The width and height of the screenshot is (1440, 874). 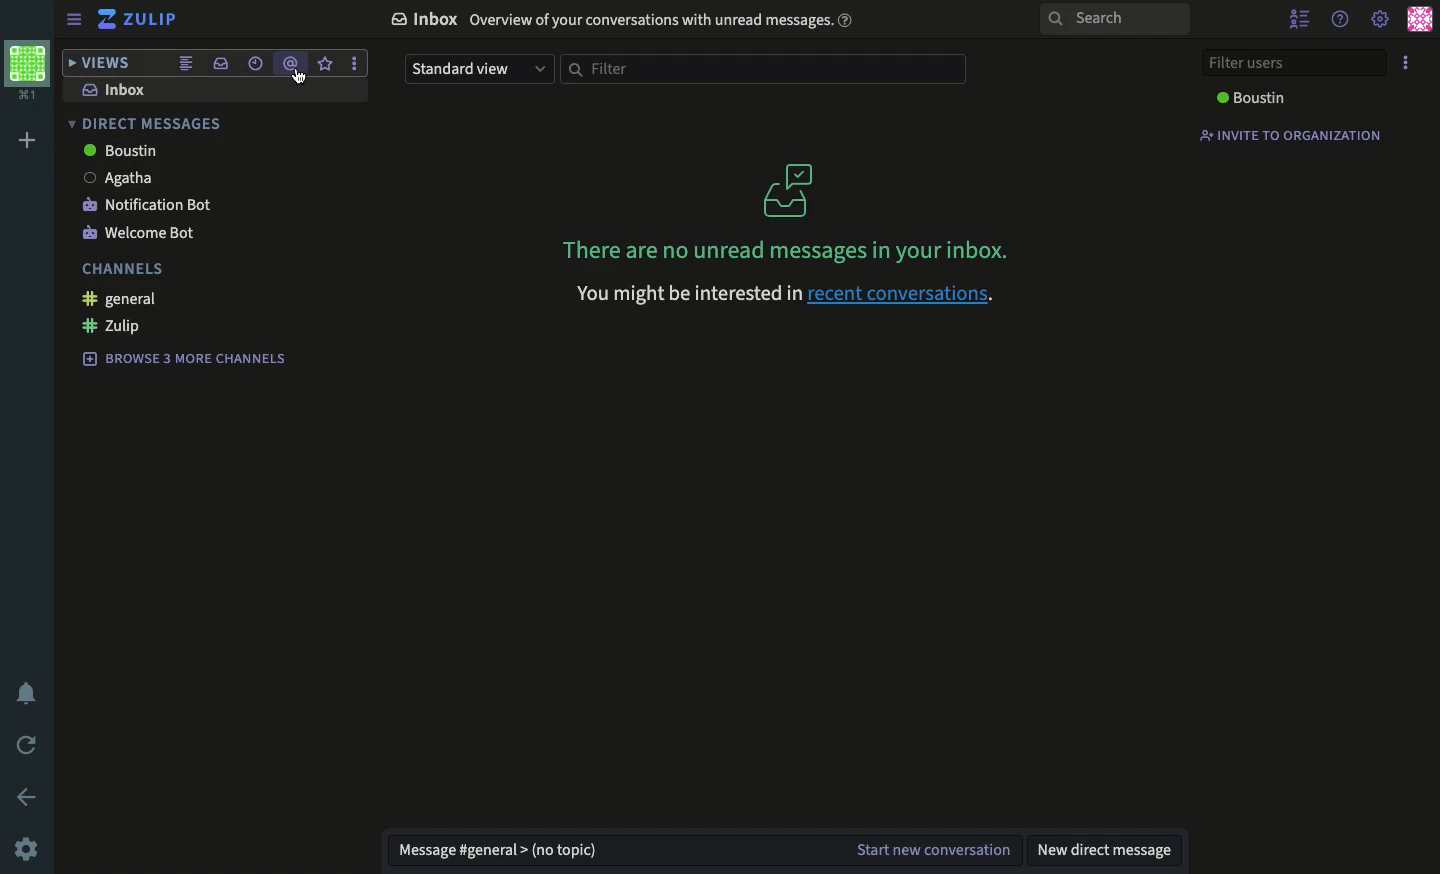 I want to click on you might be interested in, so click(x=690, y=293).